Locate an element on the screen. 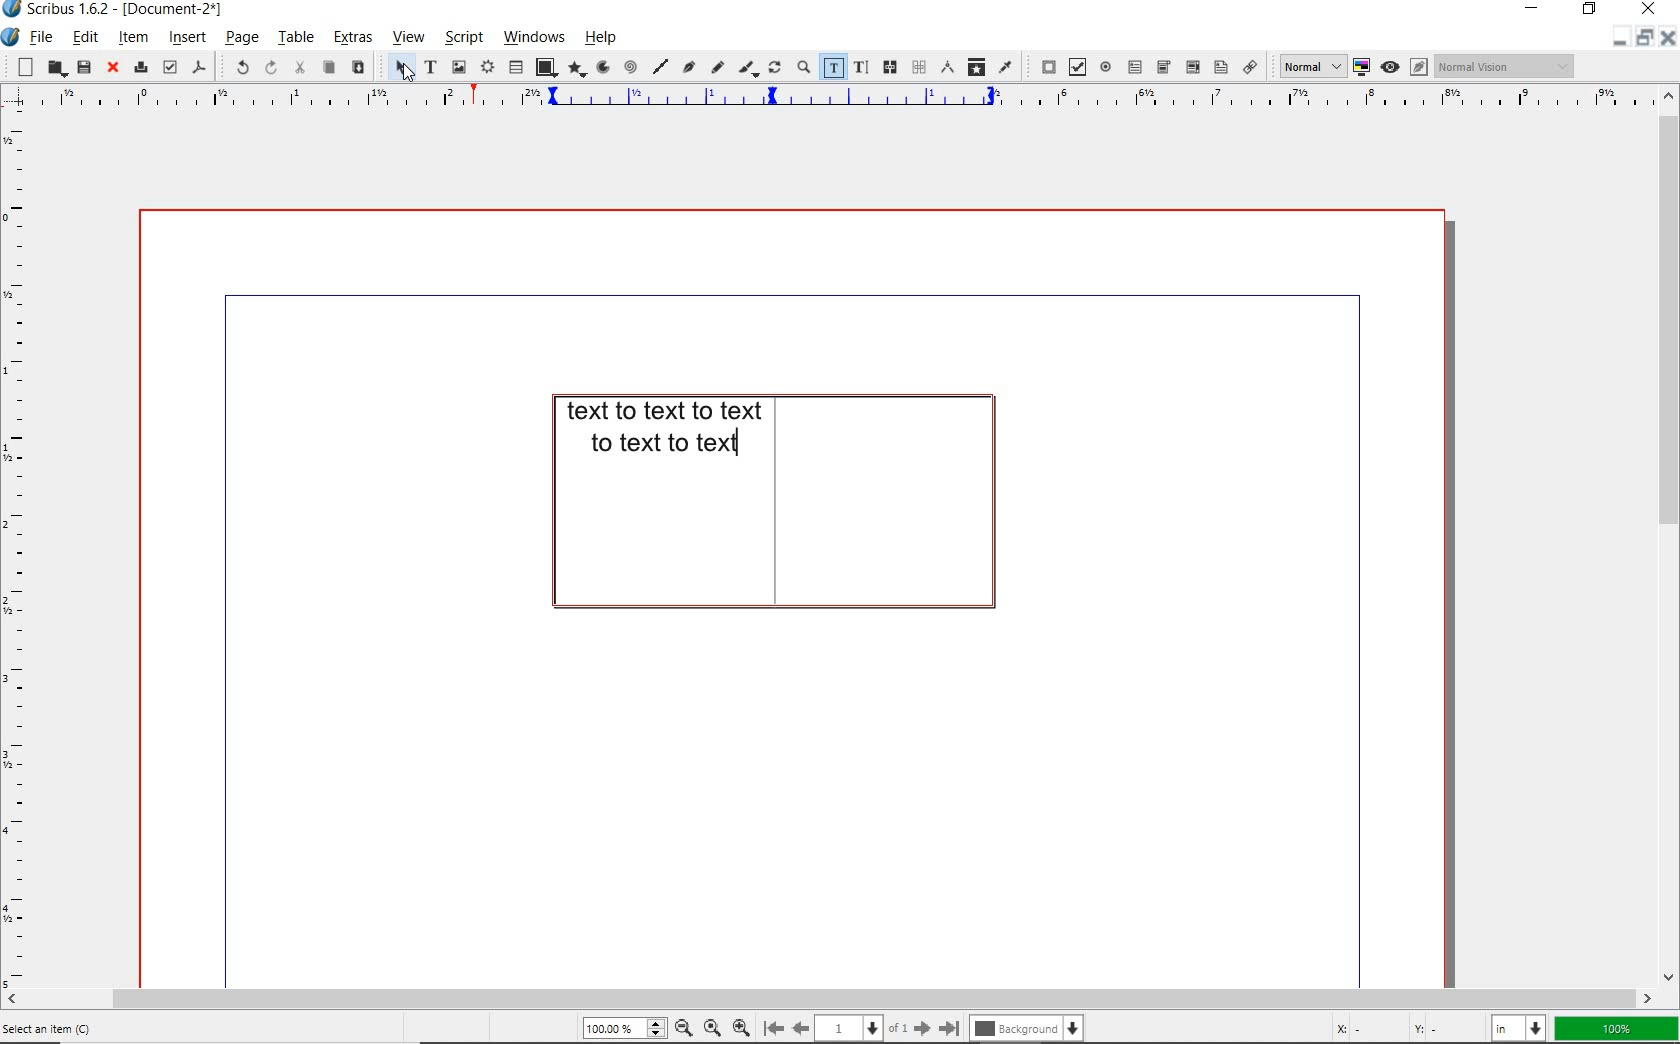  calligraphic line is located at coordinates (746, 67).